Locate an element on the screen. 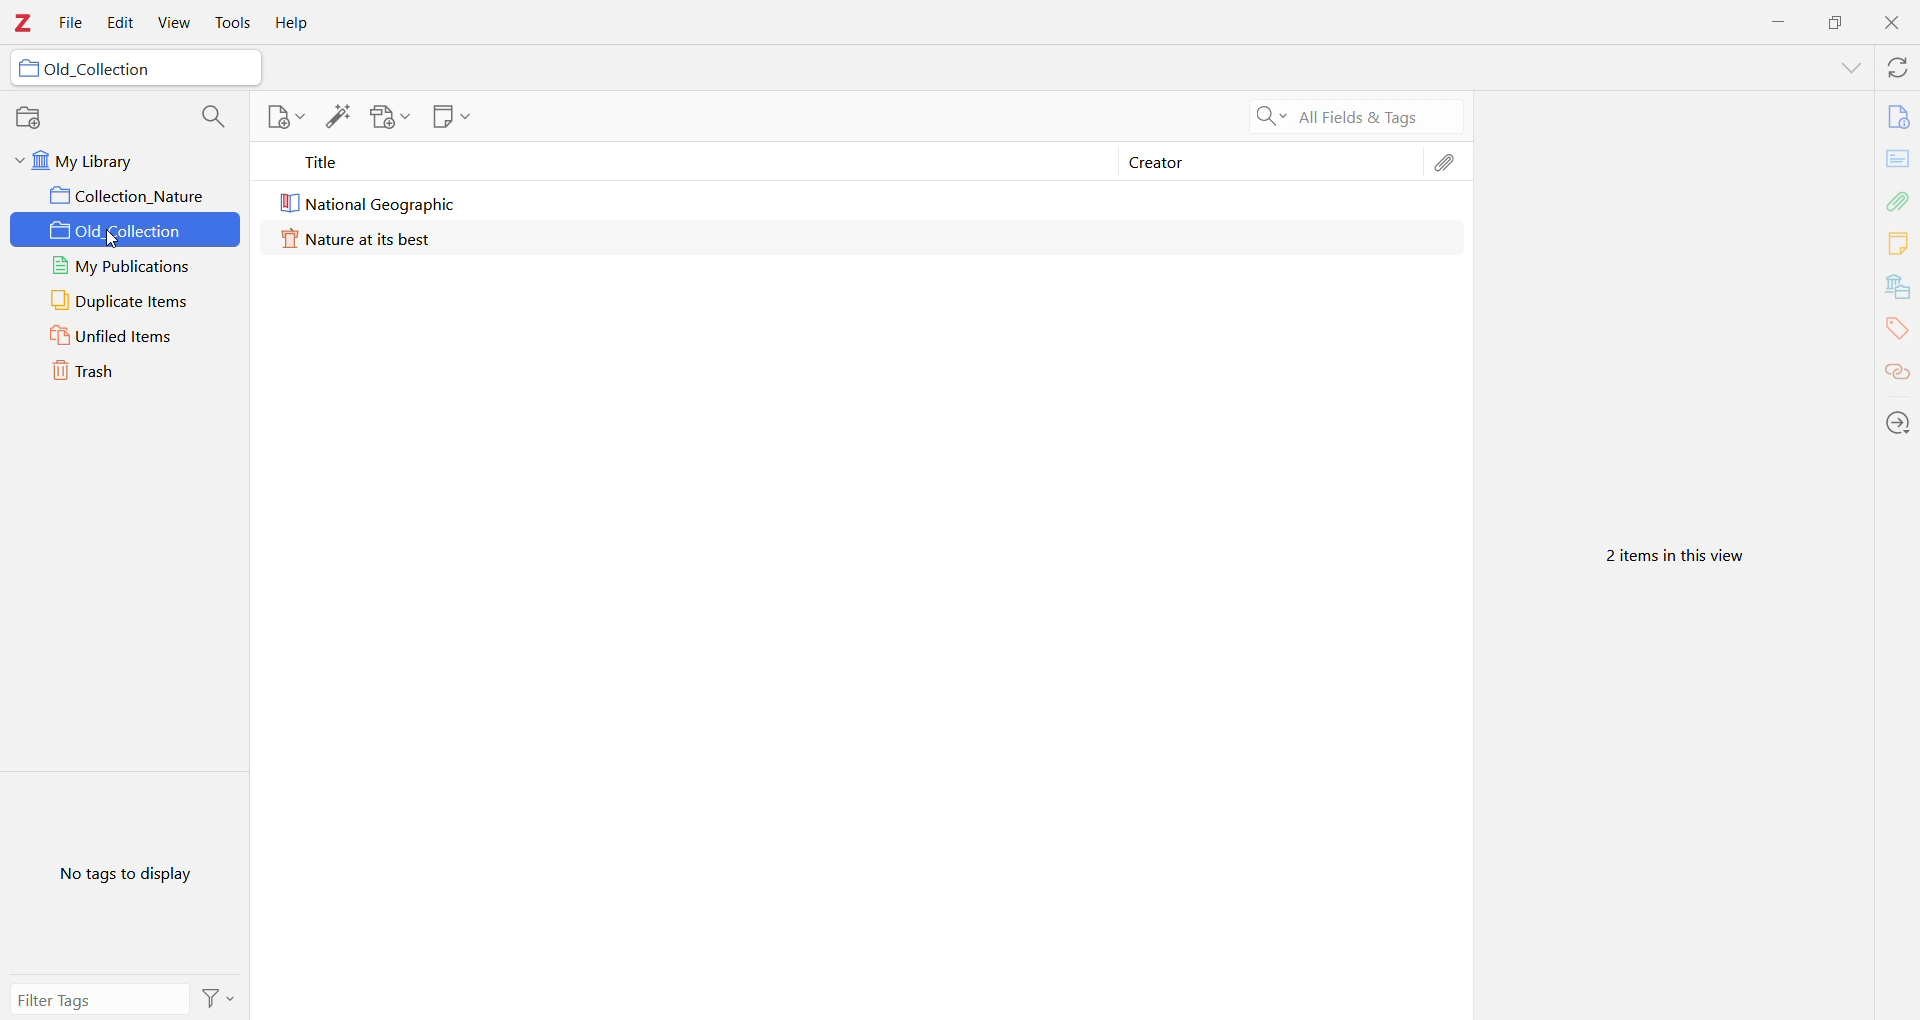 This screenshot has width=1920, height=1020. folder icon is located at coordinates (26, 70).